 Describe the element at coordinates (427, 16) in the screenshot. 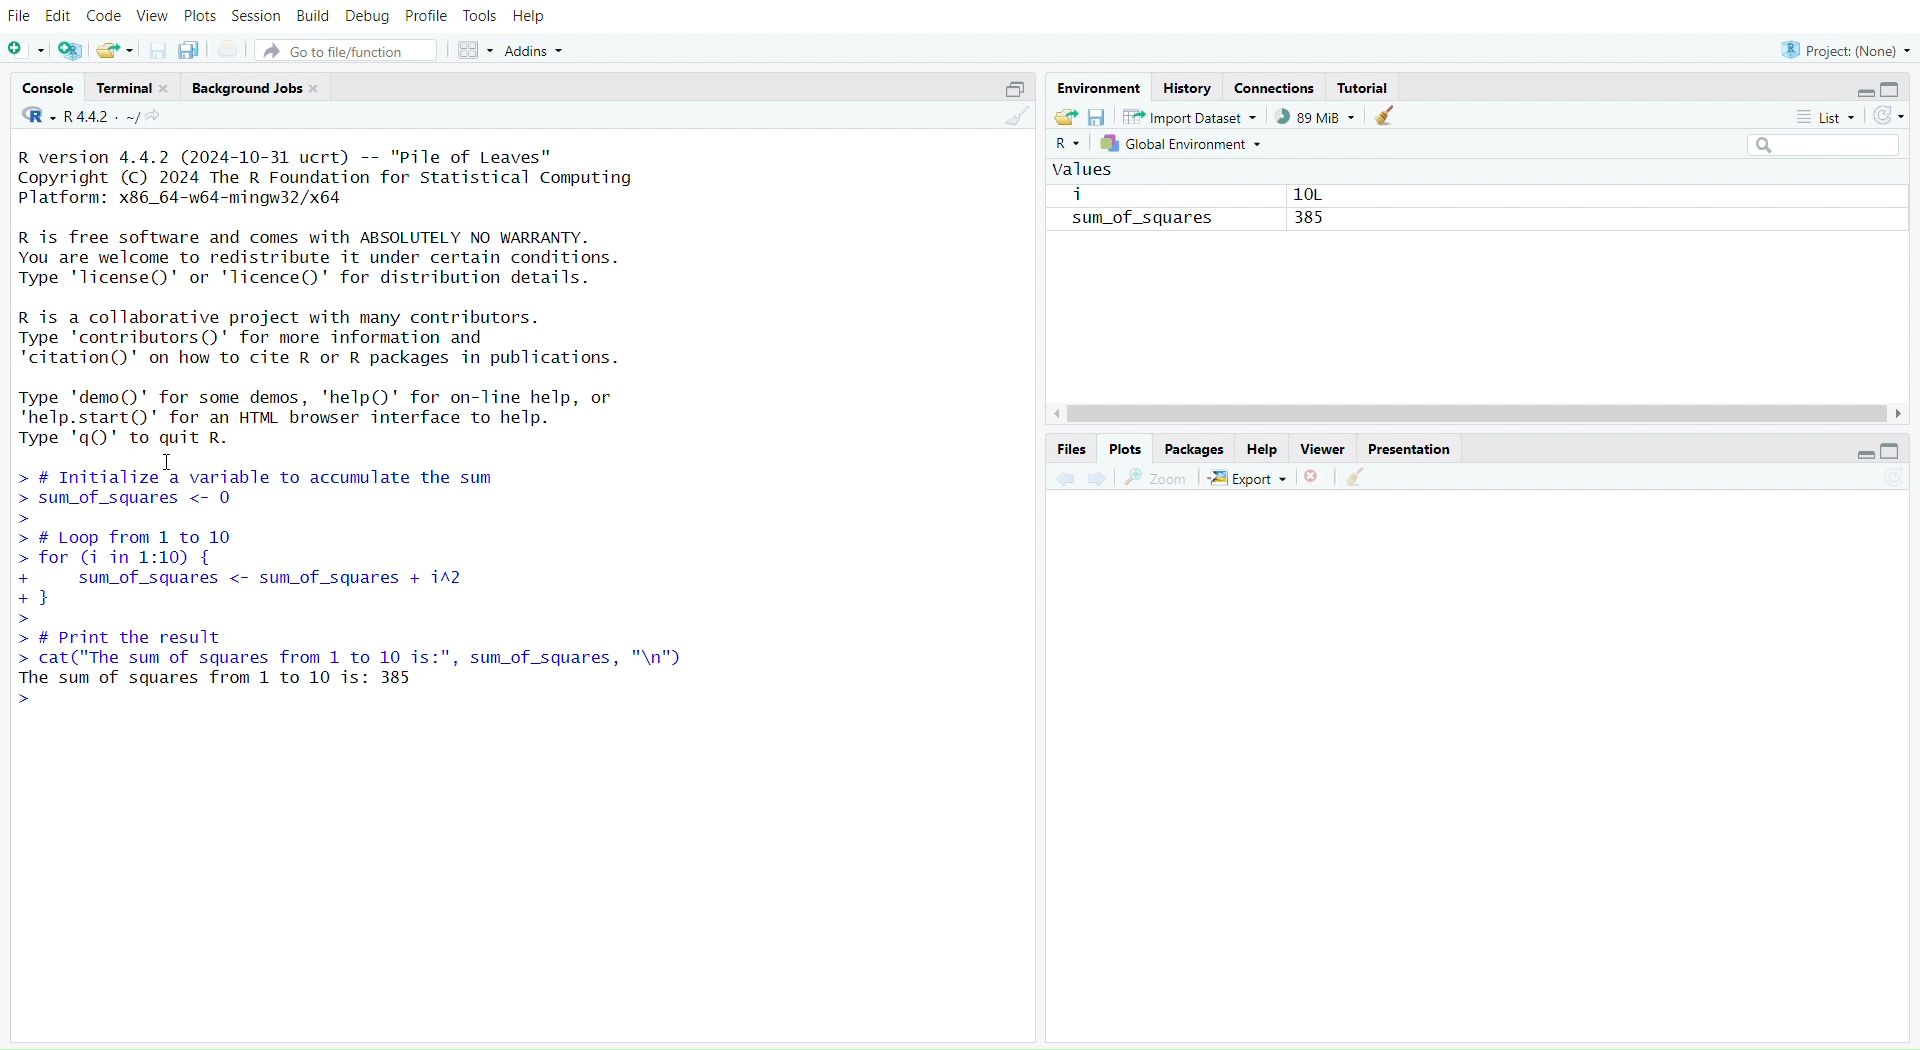

I see `profile` at that location.